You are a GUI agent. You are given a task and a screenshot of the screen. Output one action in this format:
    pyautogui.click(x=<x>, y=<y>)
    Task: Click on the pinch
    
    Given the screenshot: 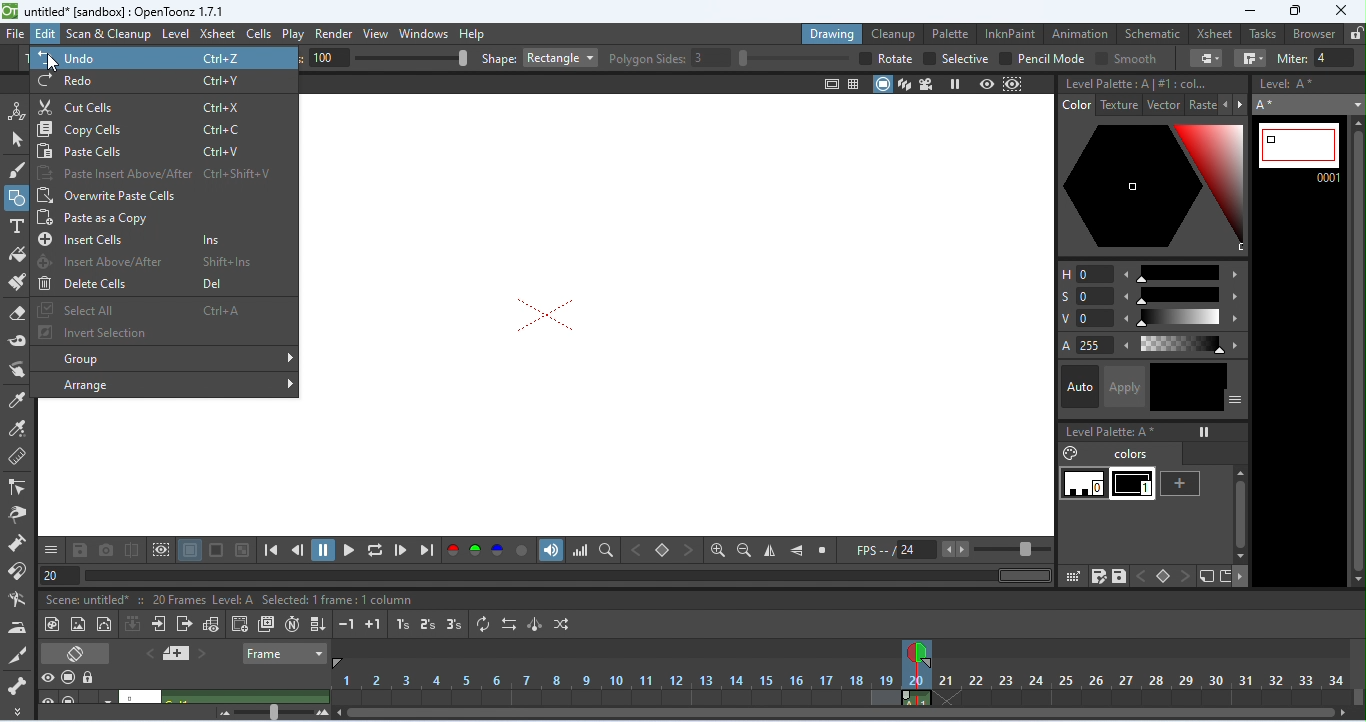 What is the action you would take?
    pyautogui.click(x=19, y=516)
    